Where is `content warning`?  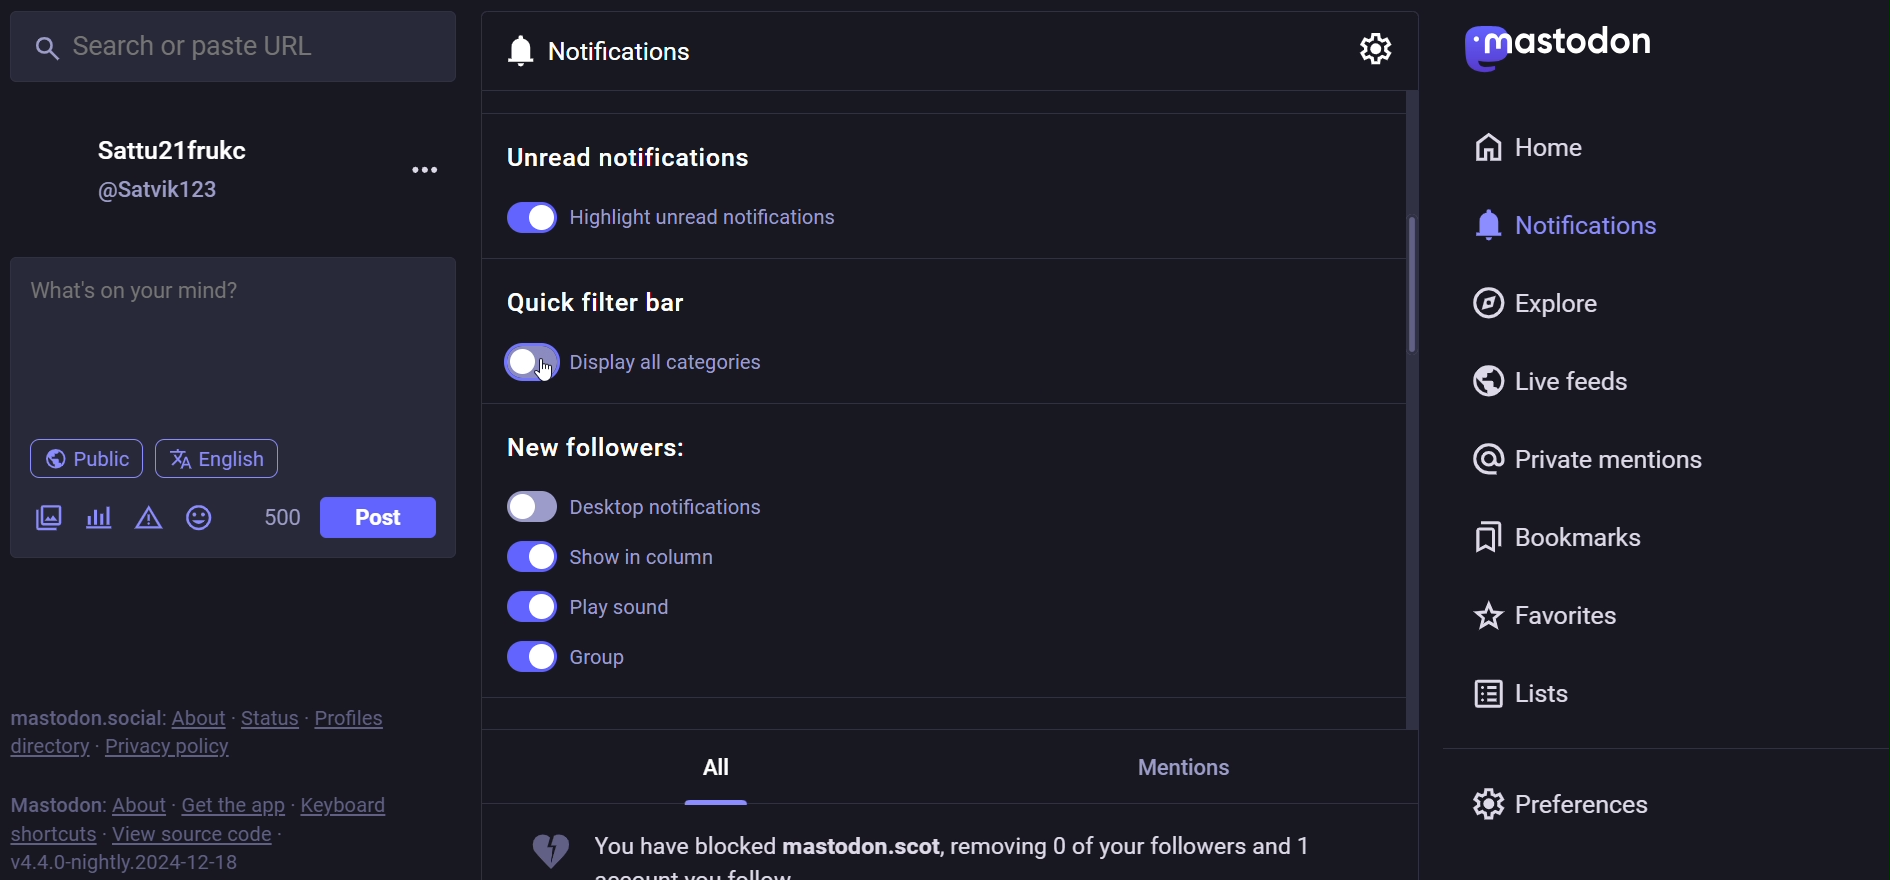 content warning is located at coordinates (146, 519).